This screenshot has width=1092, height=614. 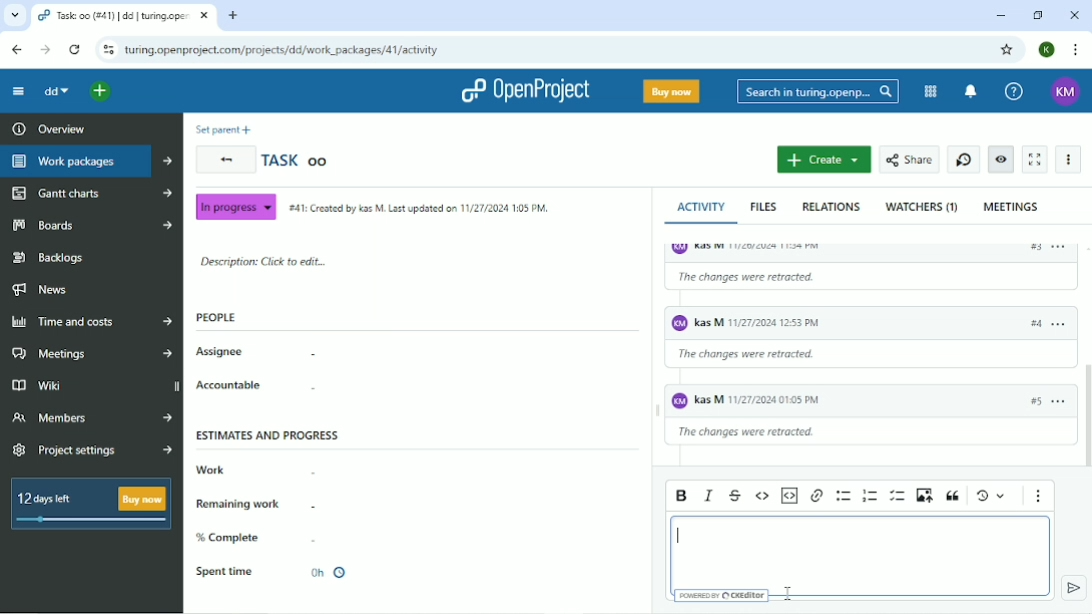 I want to click on KM Kas M 11/26/2024 01:05 PM, so click(x=751, y=402).